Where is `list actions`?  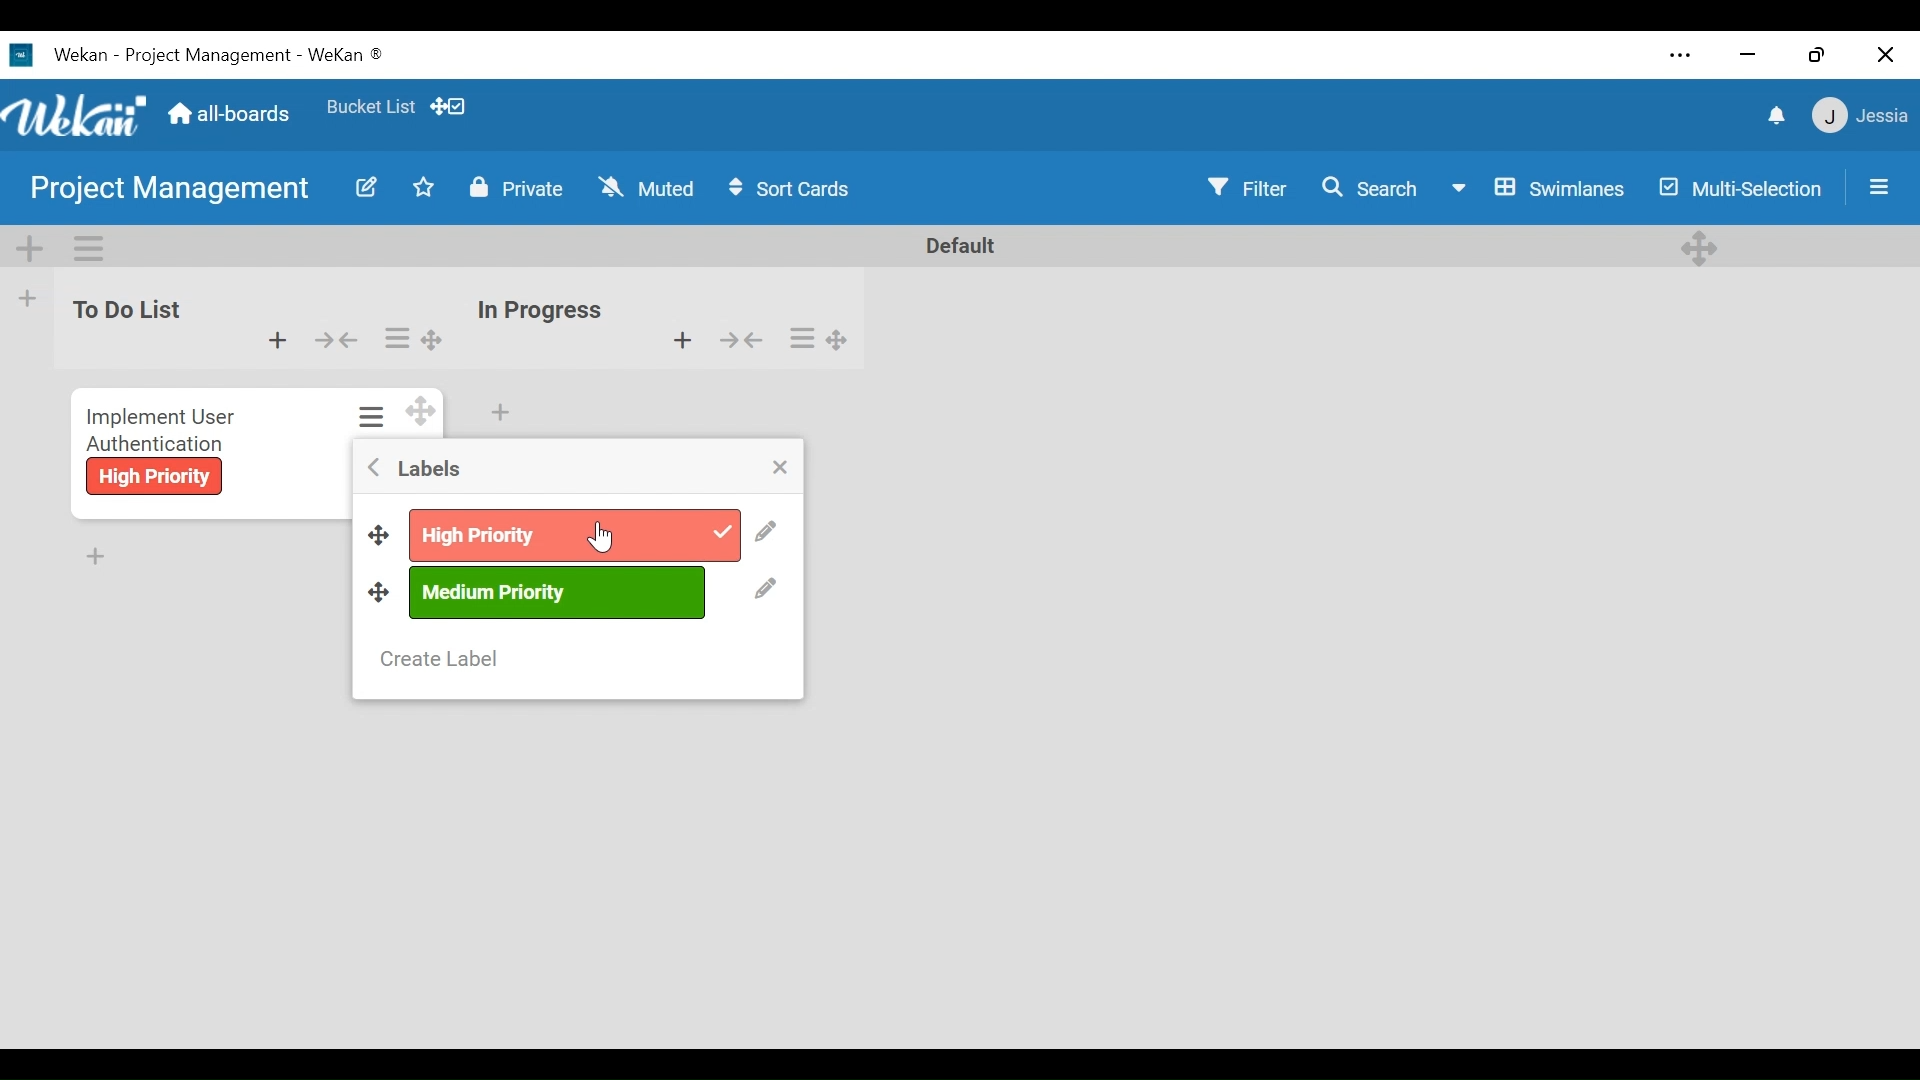 list actions is located at coordinates (804, 339).